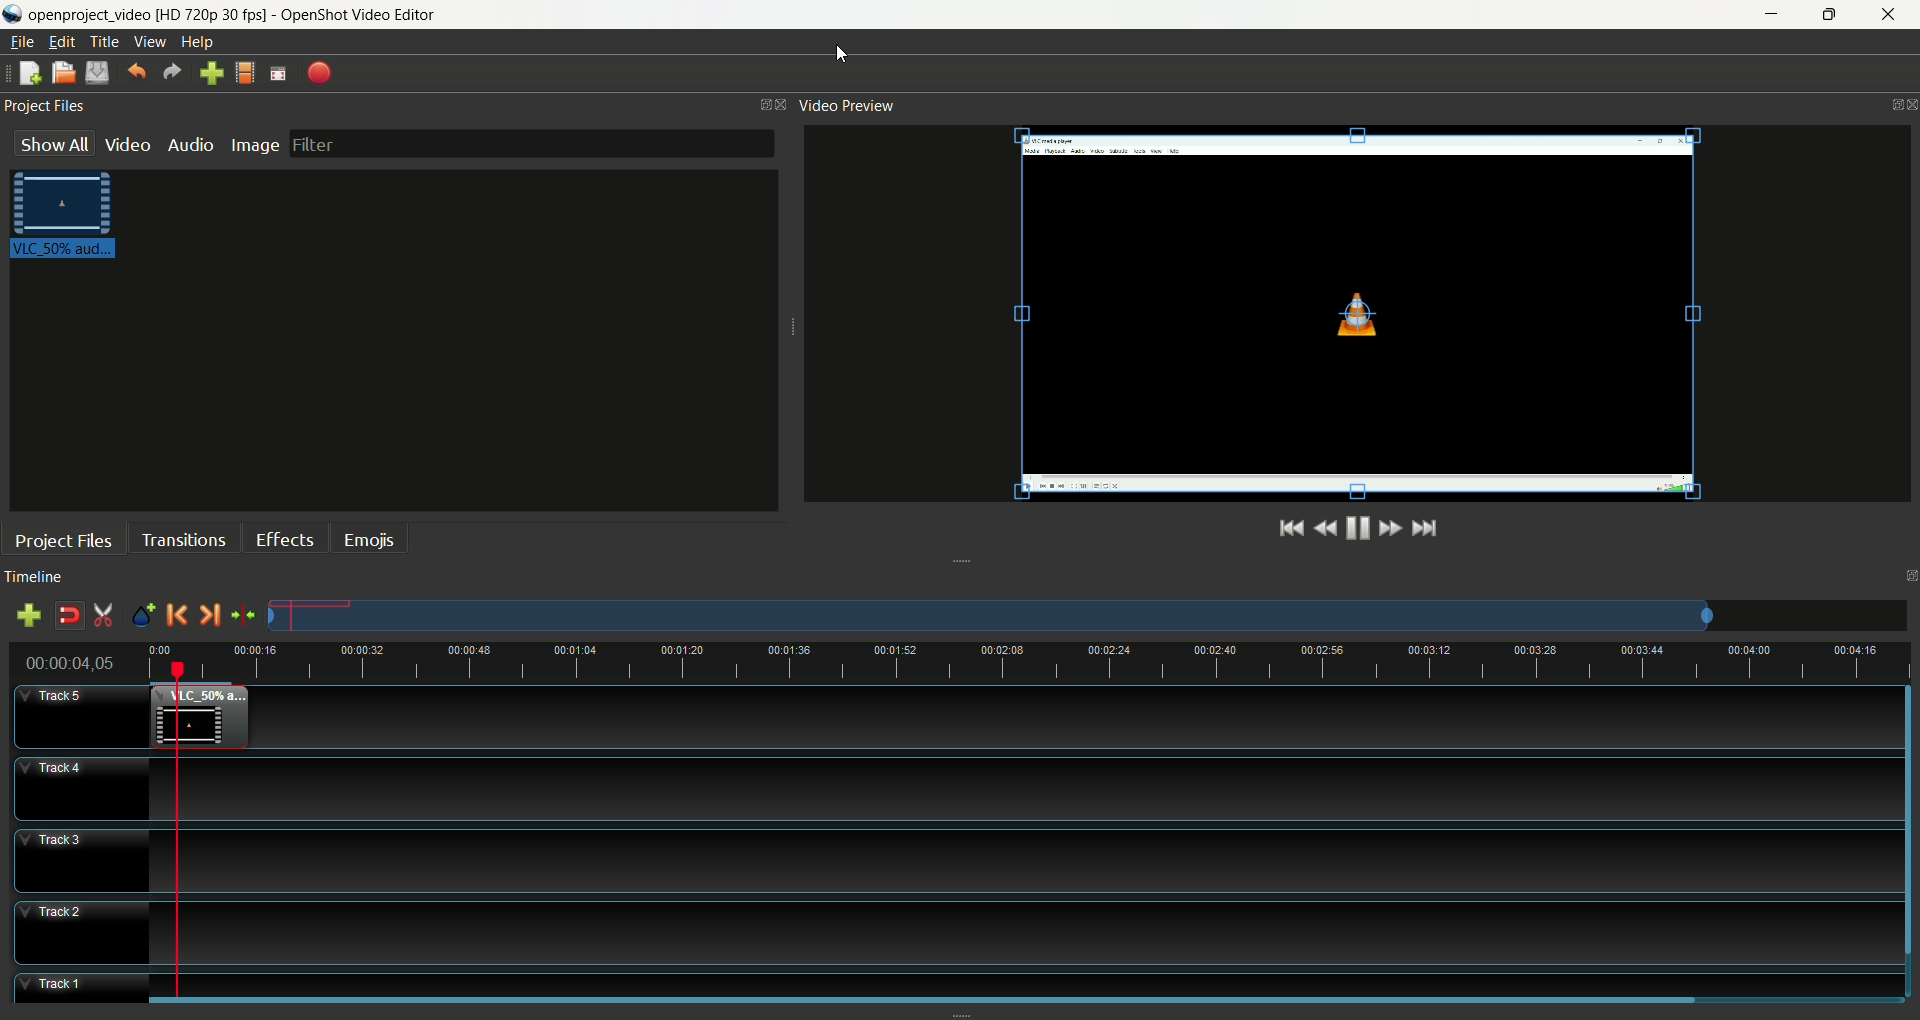 Image resolution: width=1920 pixels, height=1020 pixels. I want to click on time, so click(79, 663).